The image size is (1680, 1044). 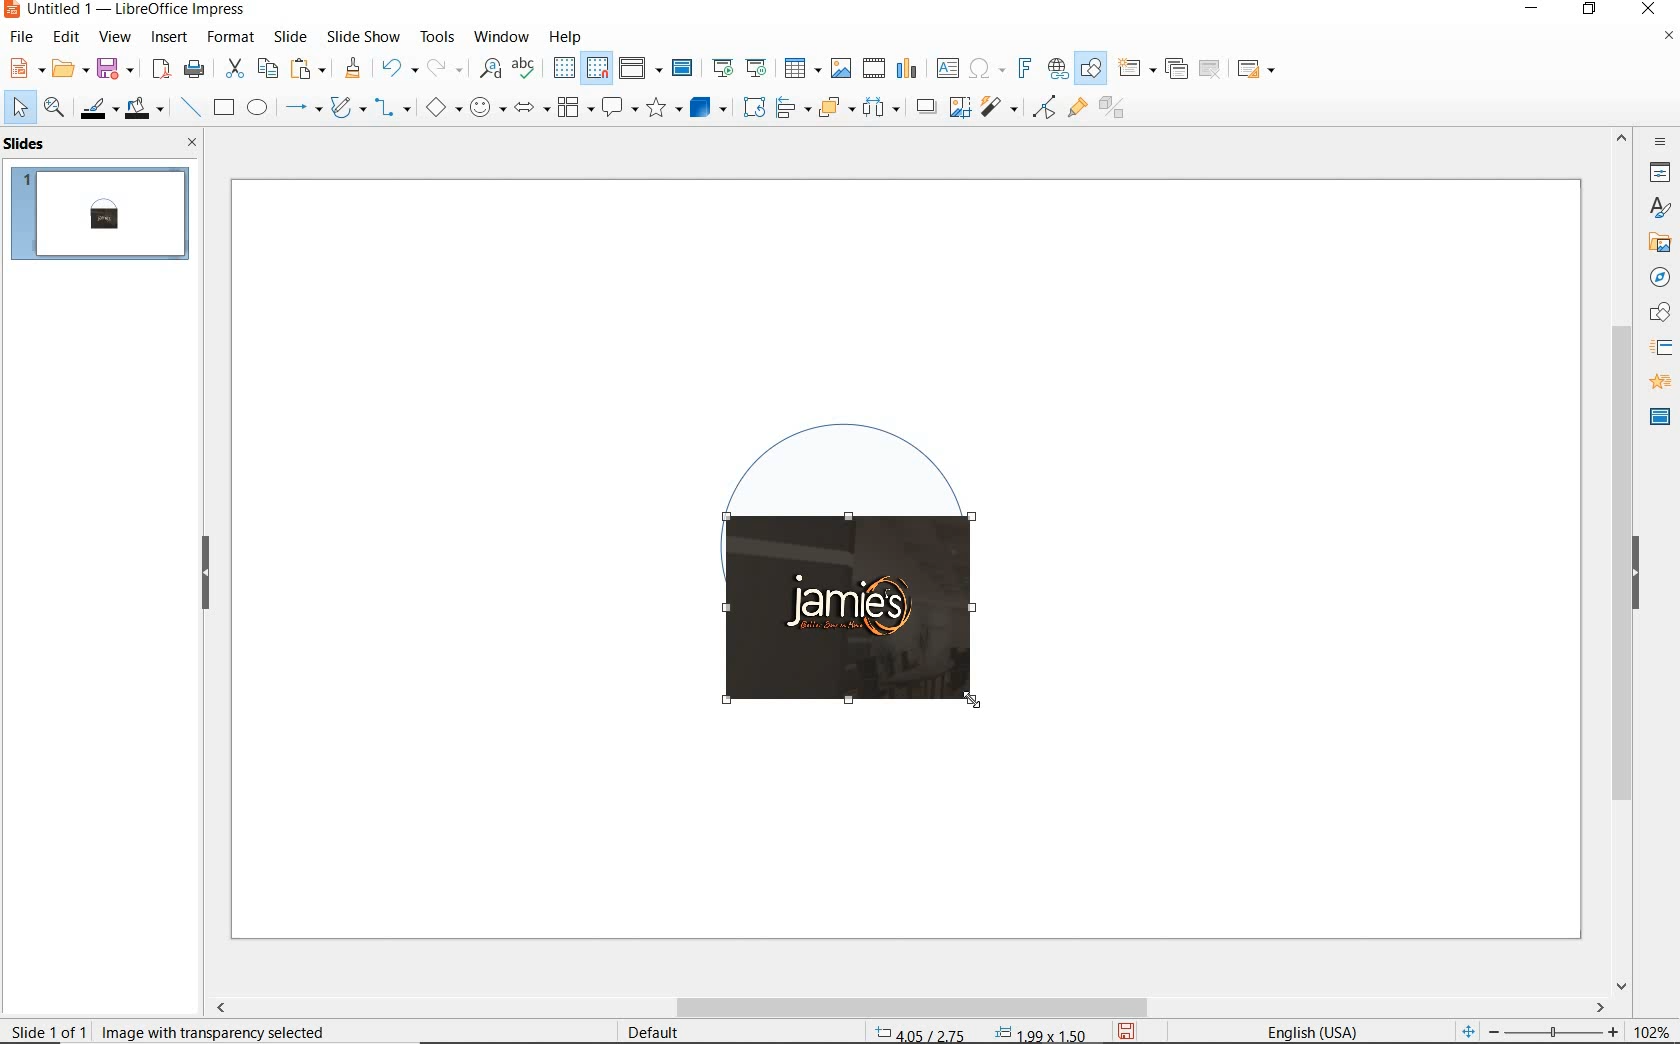 What do you see at coordinates (1001, 104) in the screenshot?
I see `filter` at bounding box center [1001, 104].